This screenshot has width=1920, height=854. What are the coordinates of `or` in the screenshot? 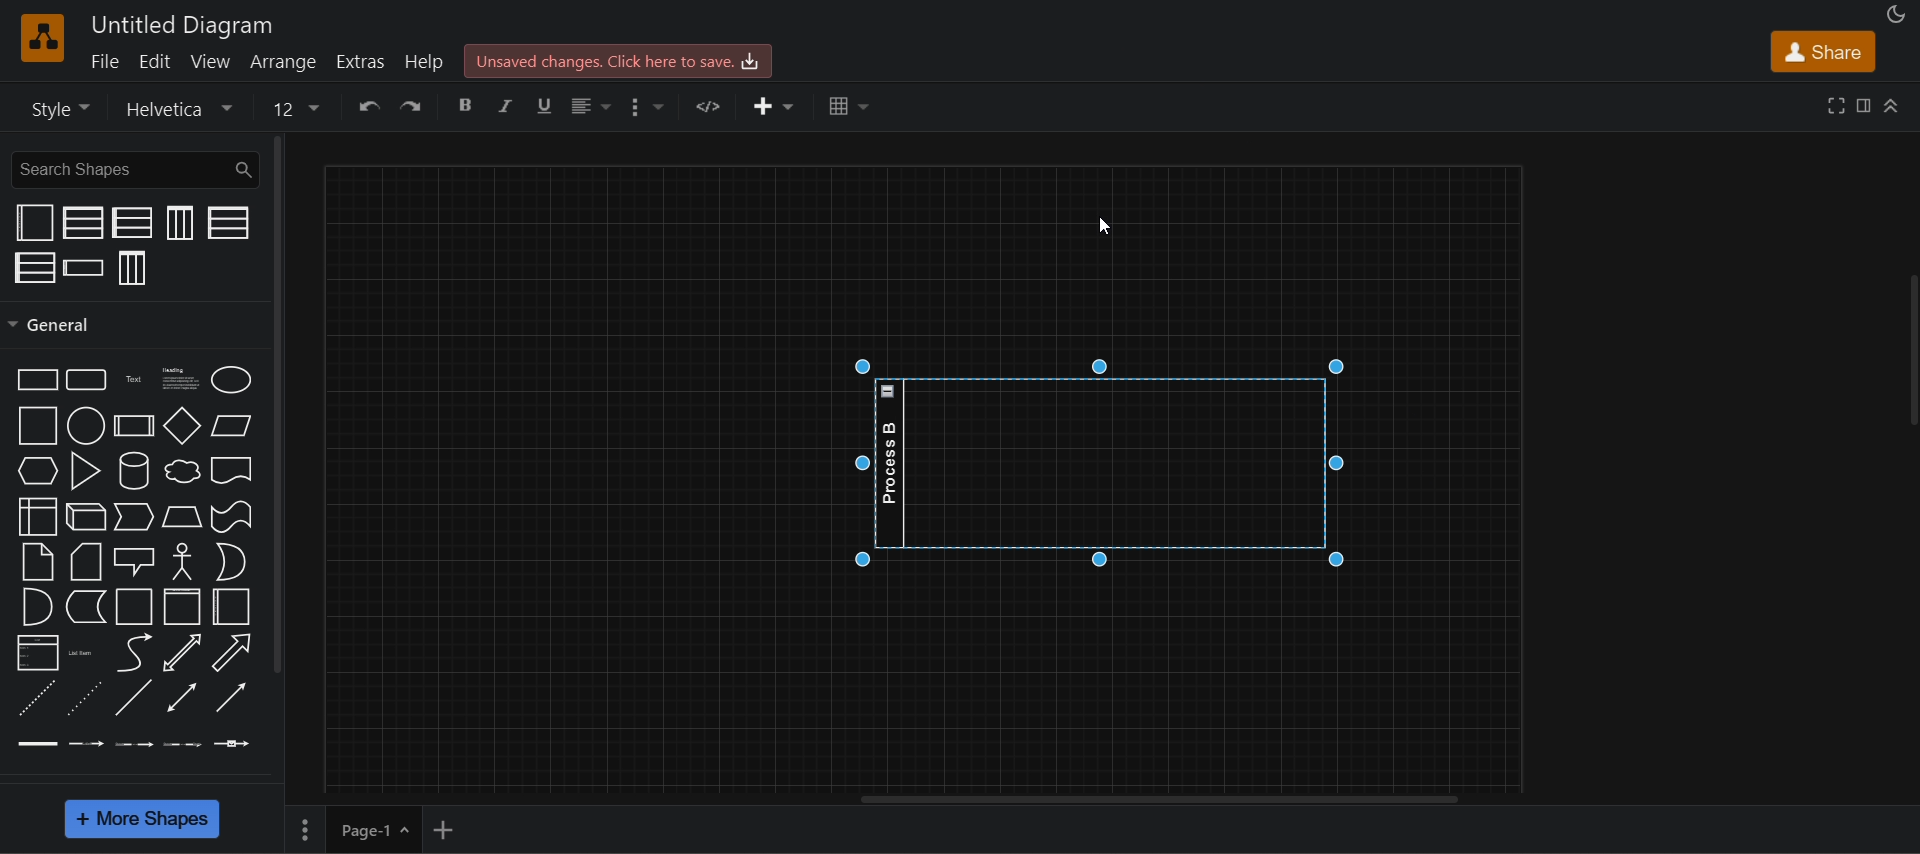 It's located at (230, 561).